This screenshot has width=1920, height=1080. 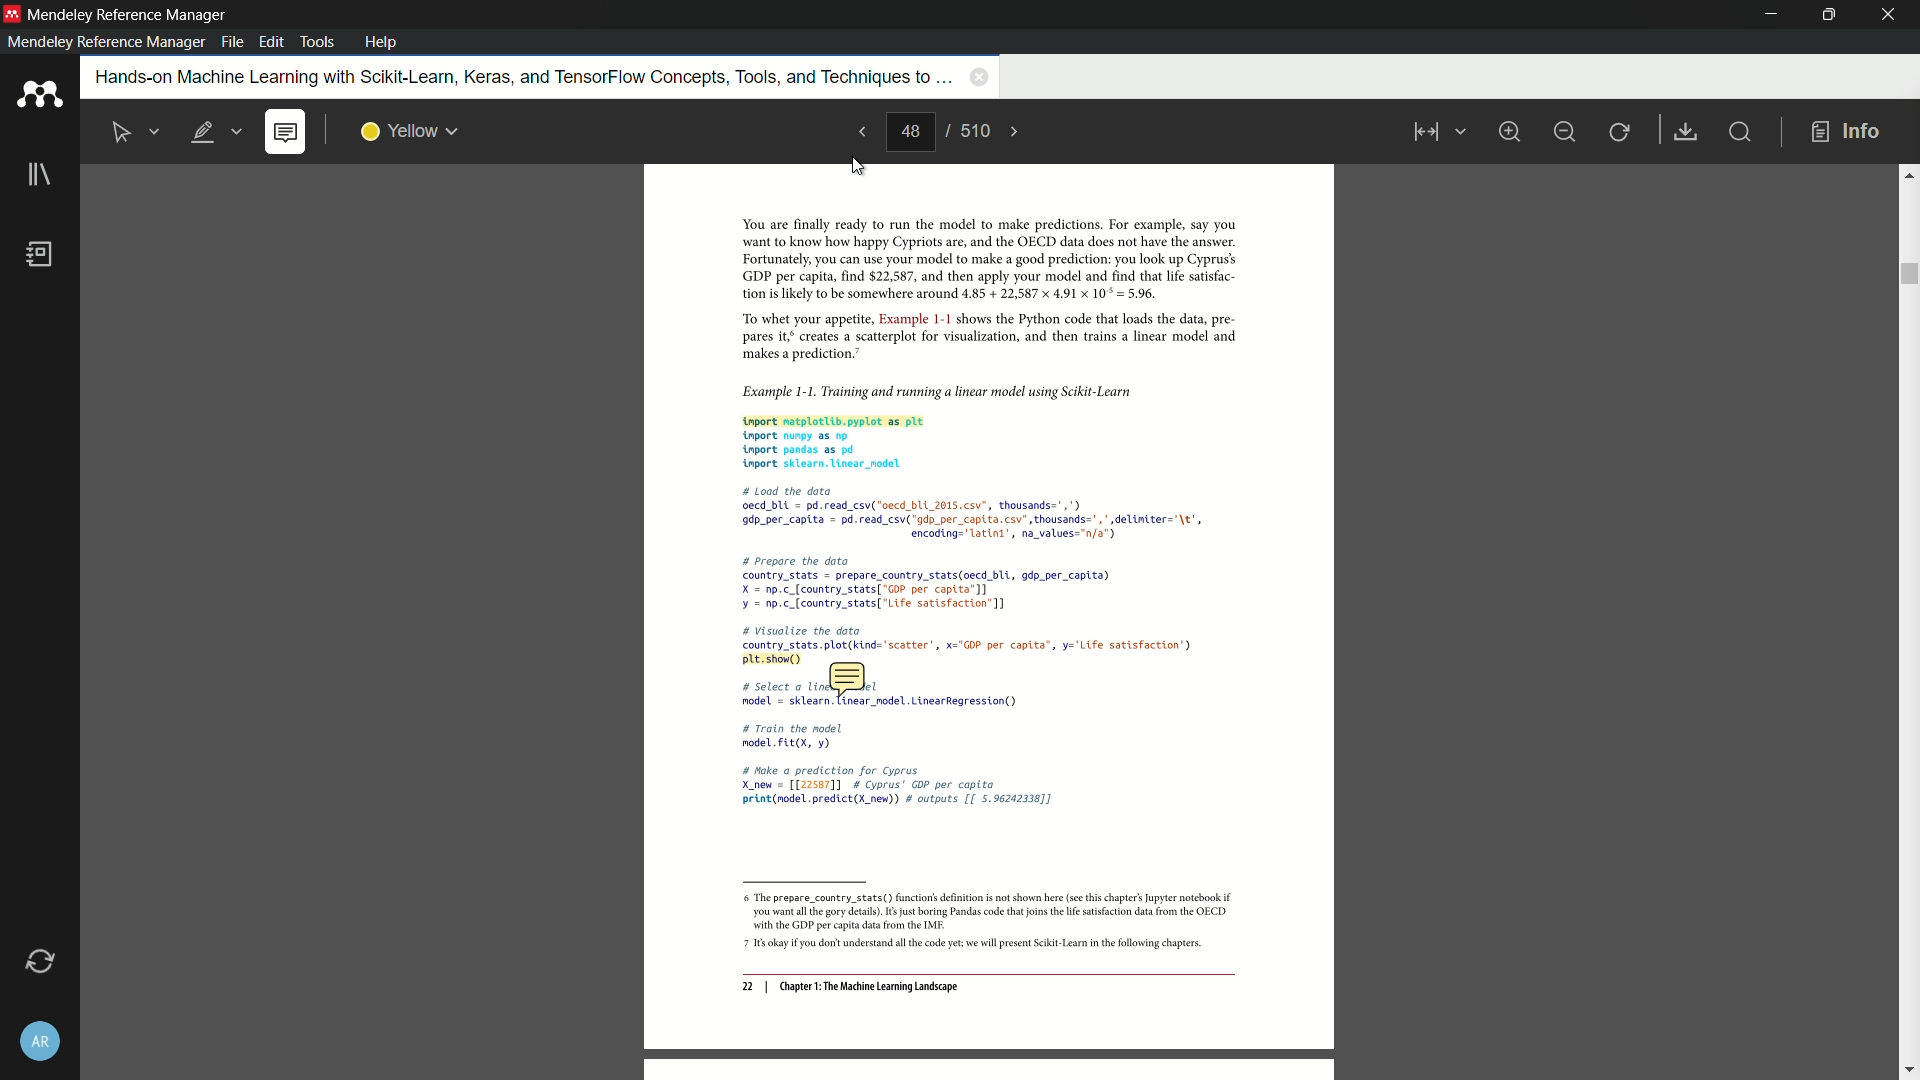 What do you see at coordinates (1738, 131) in the screenshot?
I see `find` at bounding box center [1738, 131].